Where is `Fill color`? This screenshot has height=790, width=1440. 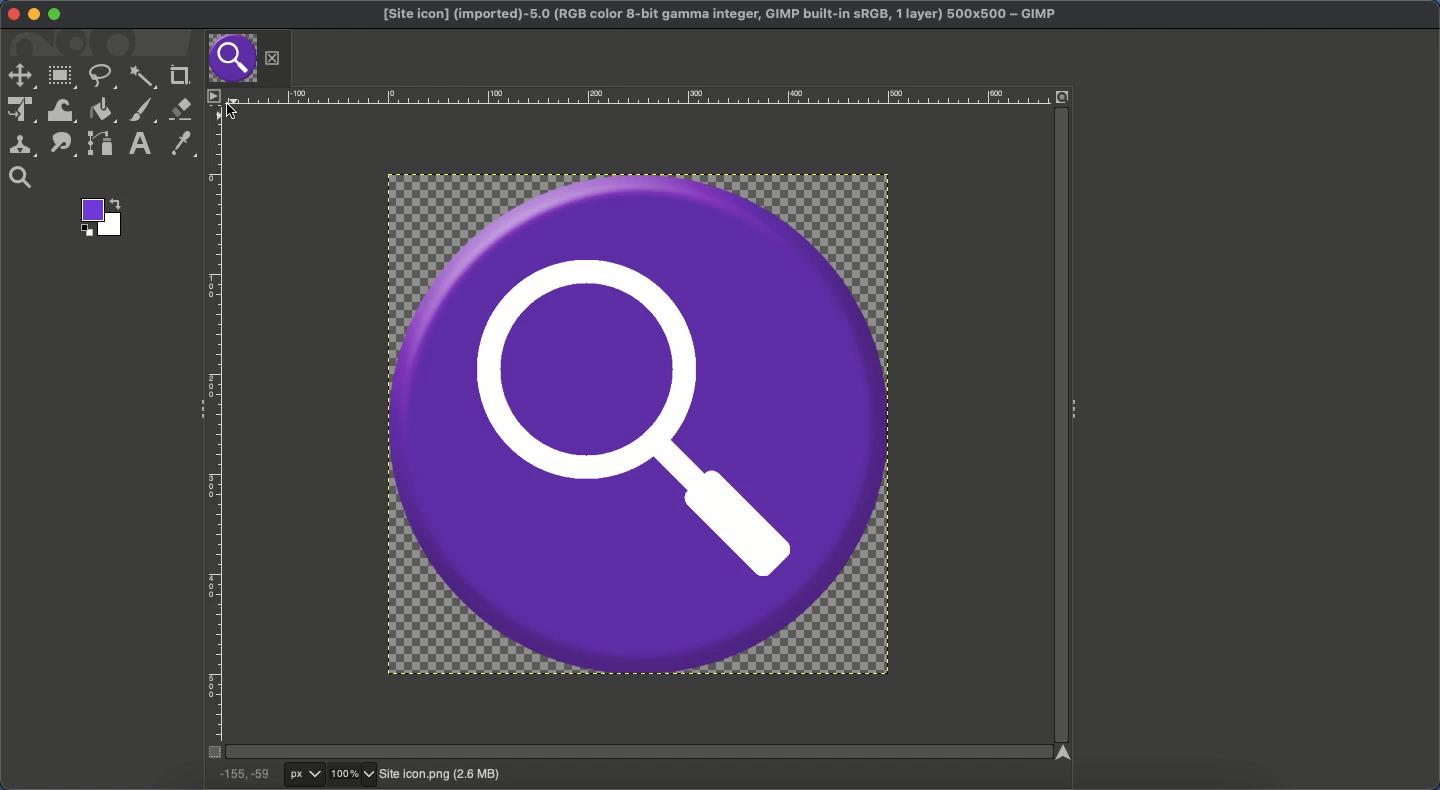 Fill color is located at coordinates (102, 110).